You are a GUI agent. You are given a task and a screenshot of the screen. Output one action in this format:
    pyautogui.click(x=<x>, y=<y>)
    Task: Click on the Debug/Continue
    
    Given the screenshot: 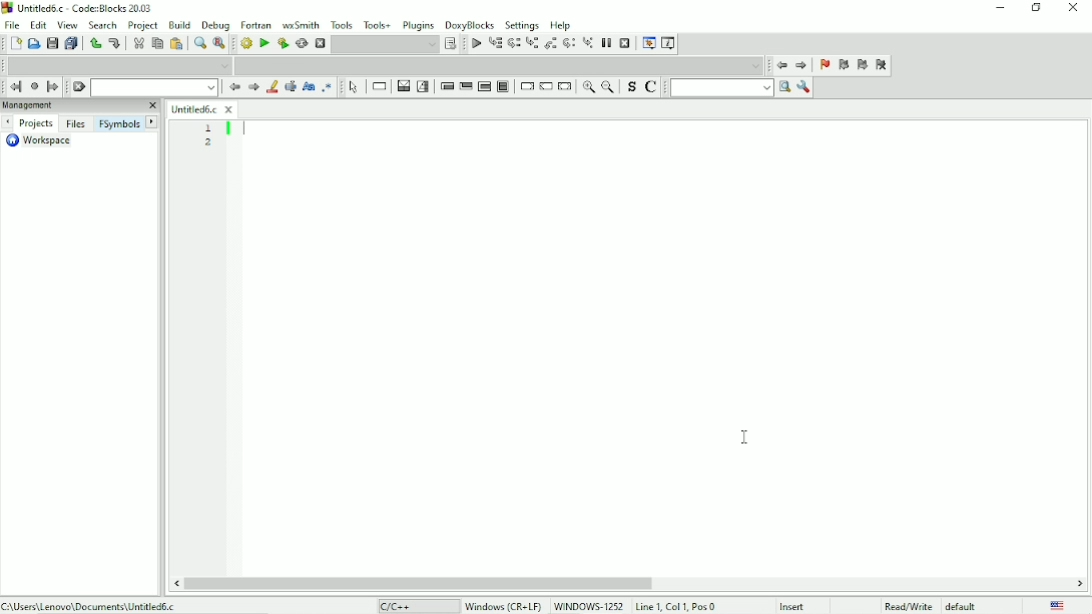 What is the action you would take?
    pyautogui.click(x=476, y=44)
    